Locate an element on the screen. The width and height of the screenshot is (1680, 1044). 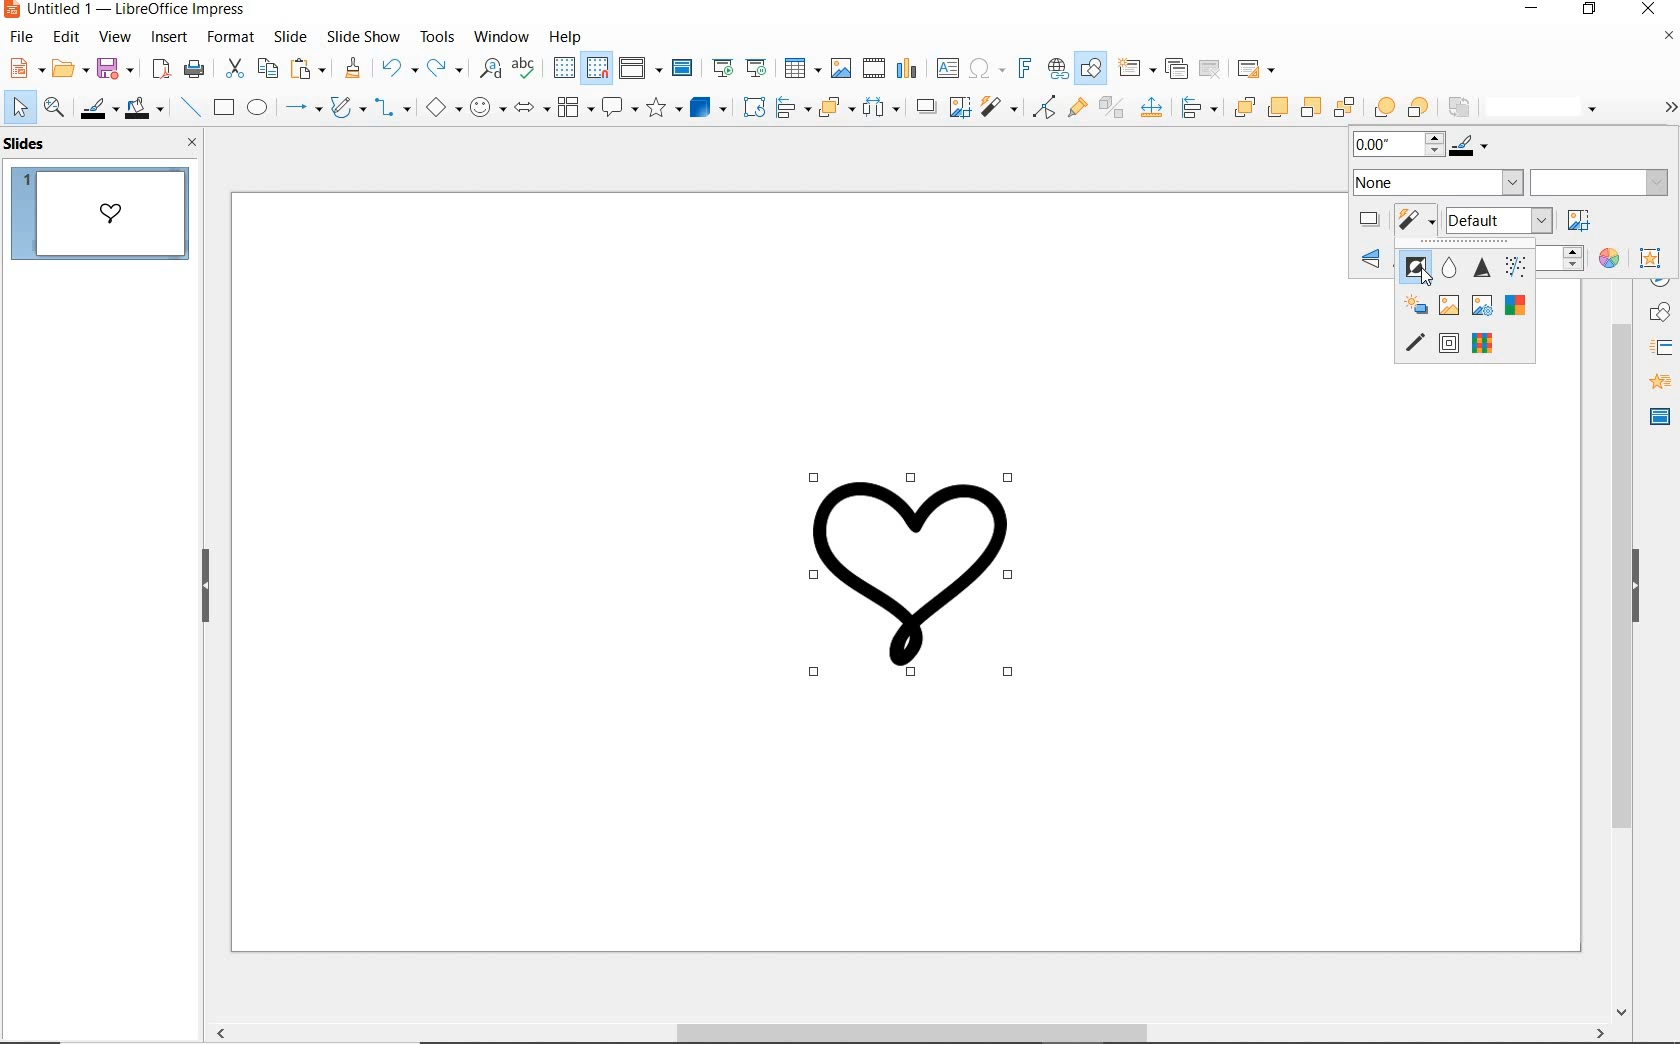
NAVIGATOR is located at coordinates (1663, 286).